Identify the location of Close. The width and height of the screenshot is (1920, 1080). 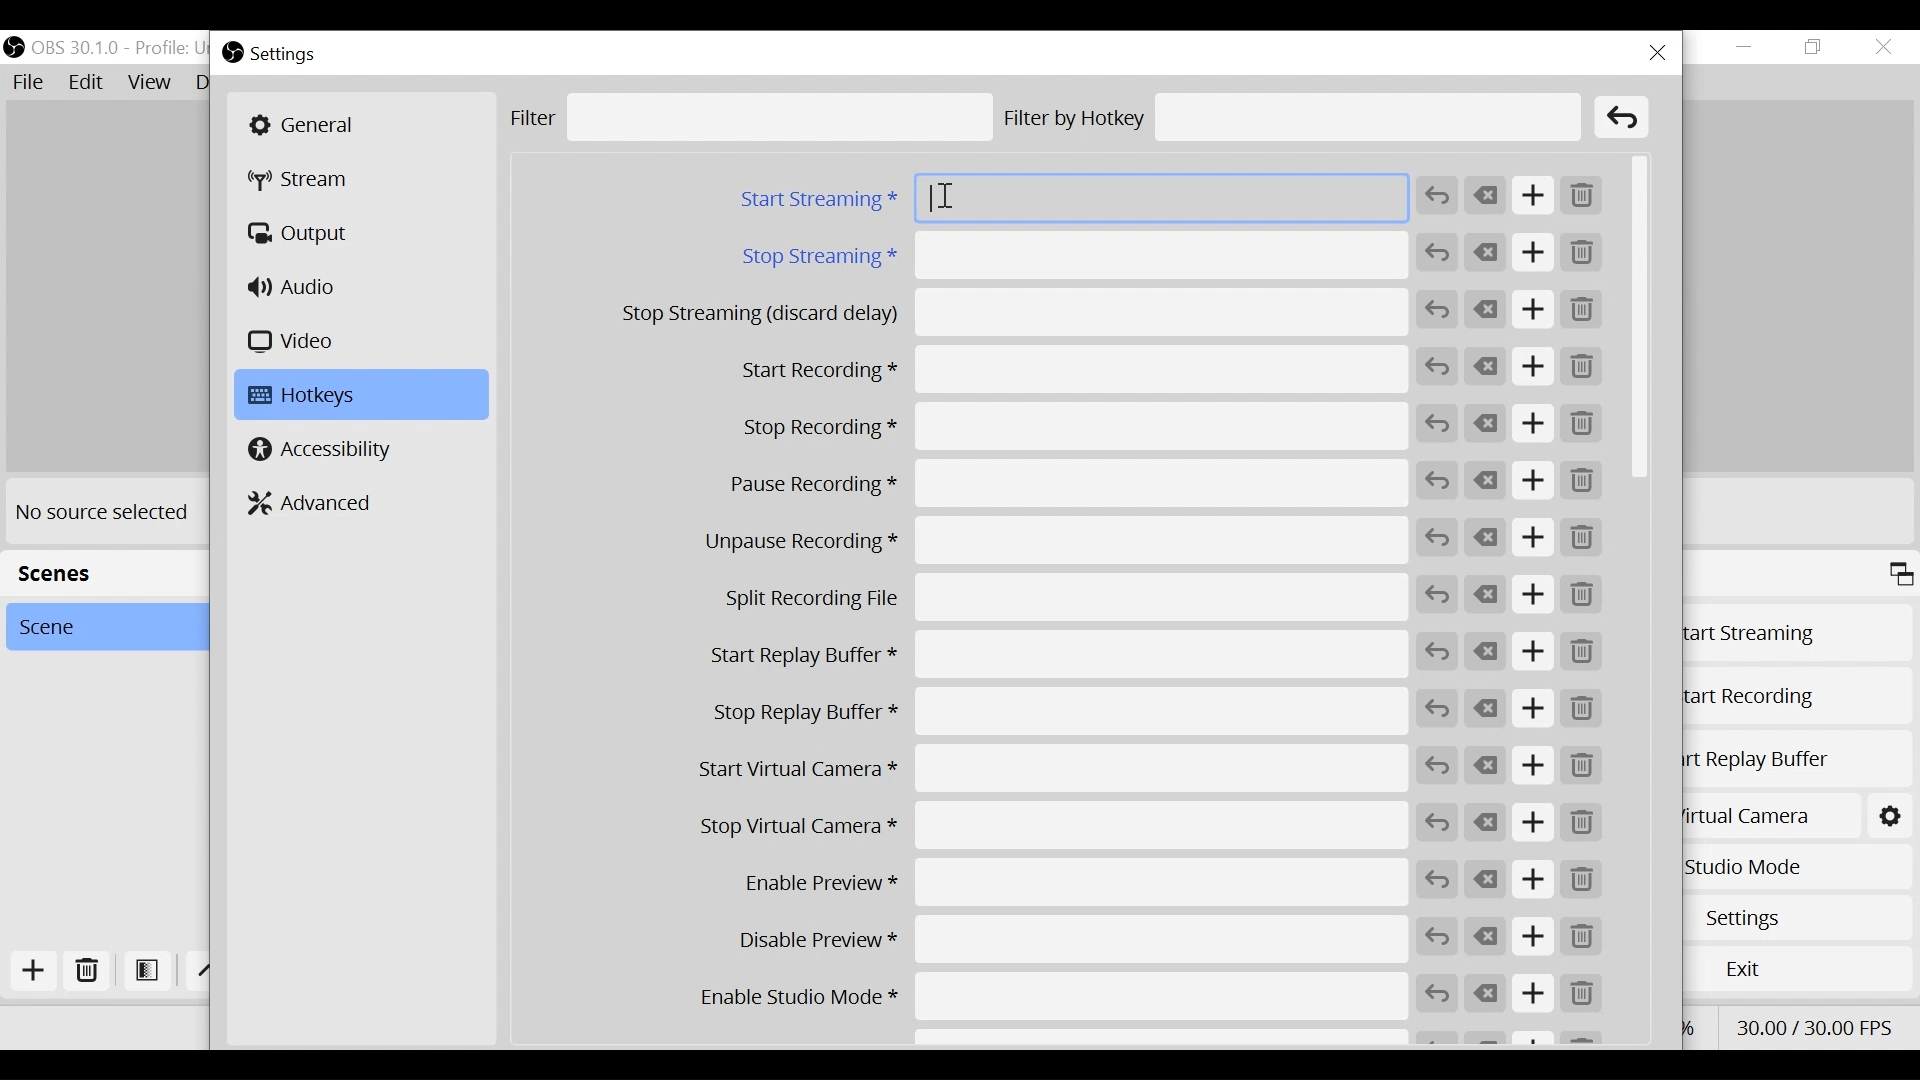
(1882, 47).